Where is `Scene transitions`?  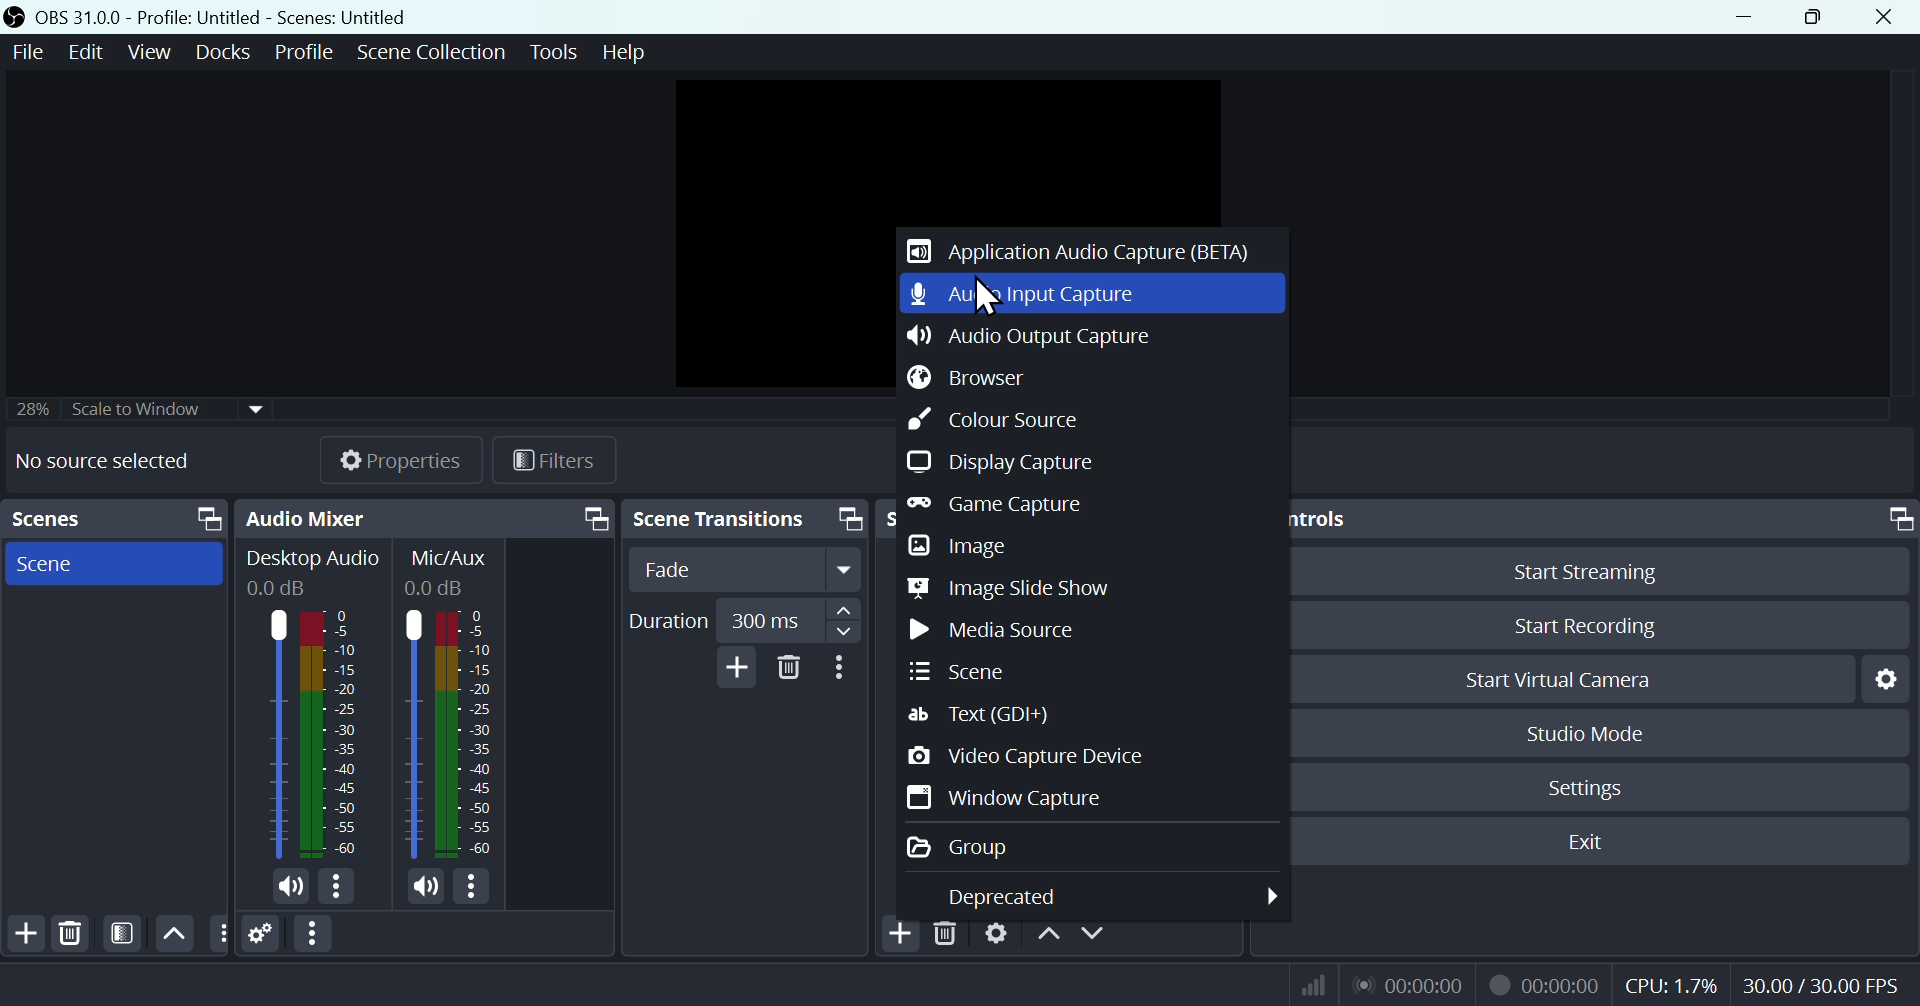 Scene transitions is located at coordinates (741, 521).